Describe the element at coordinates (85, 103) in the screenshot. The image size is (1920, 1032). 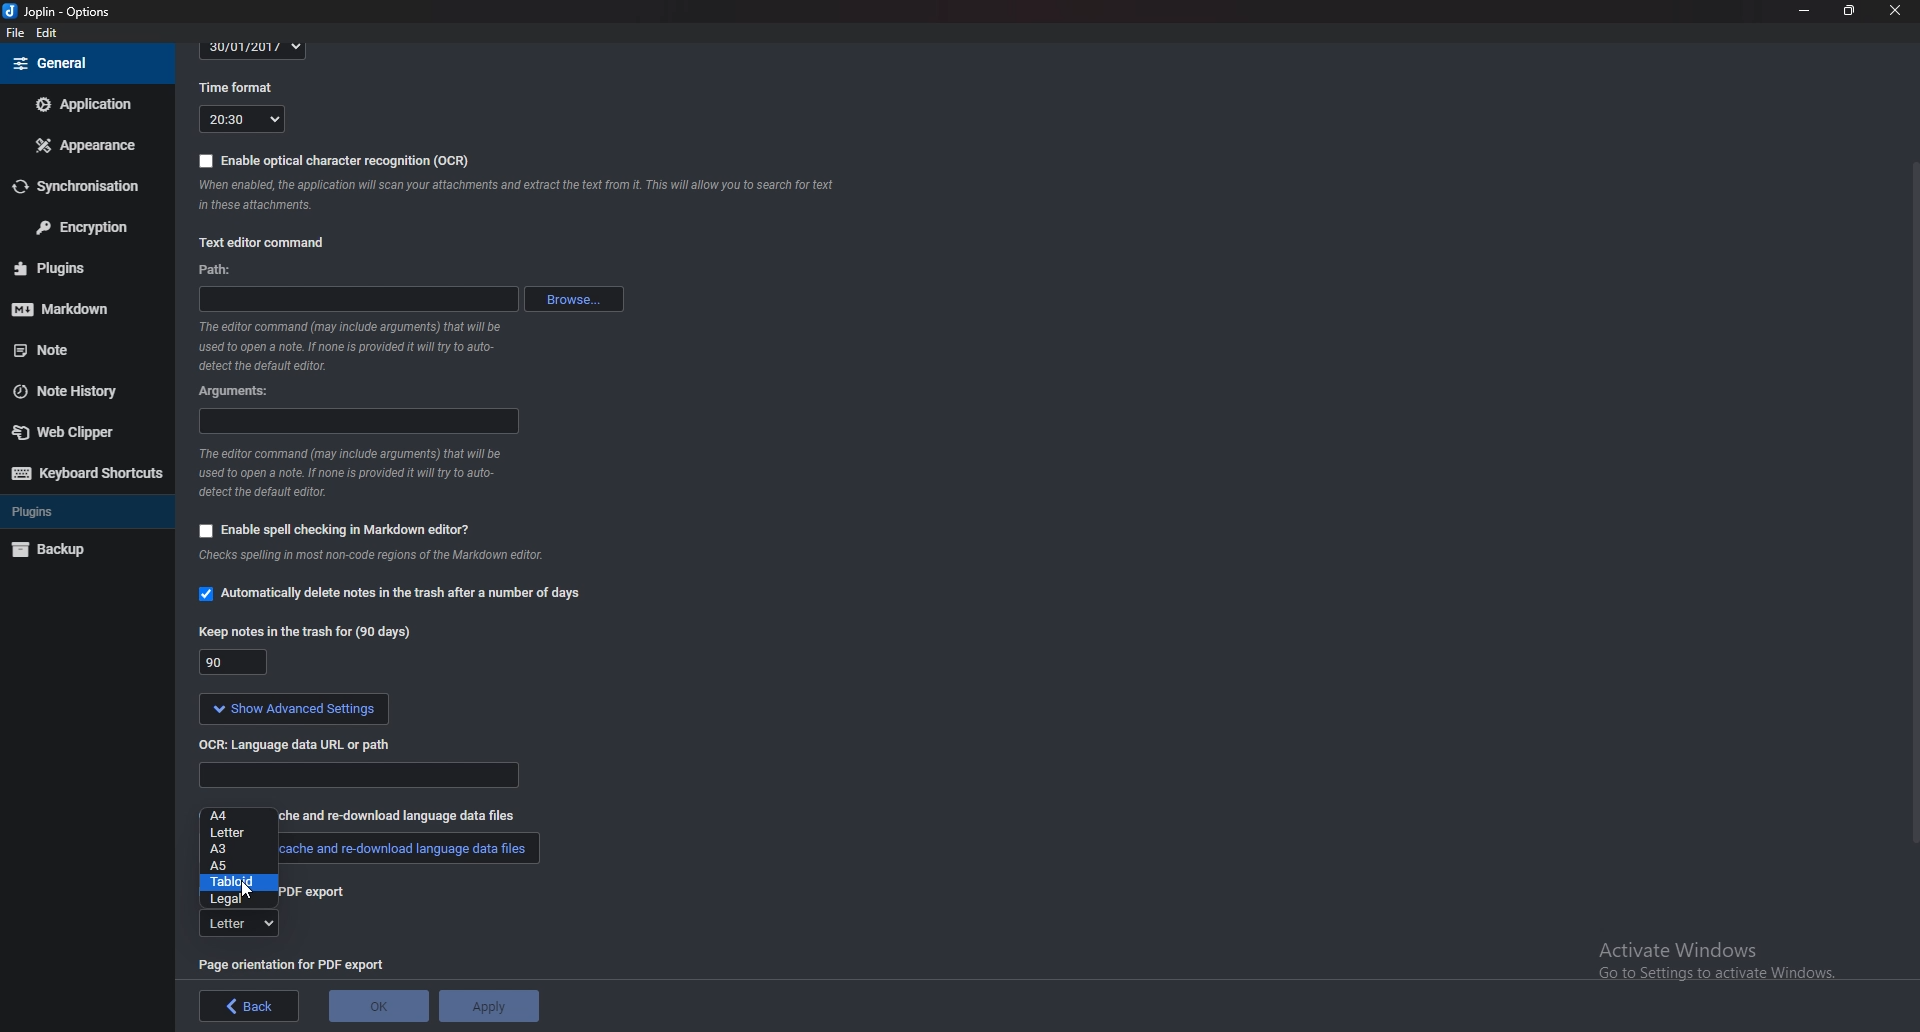
I see `Application` at that location.